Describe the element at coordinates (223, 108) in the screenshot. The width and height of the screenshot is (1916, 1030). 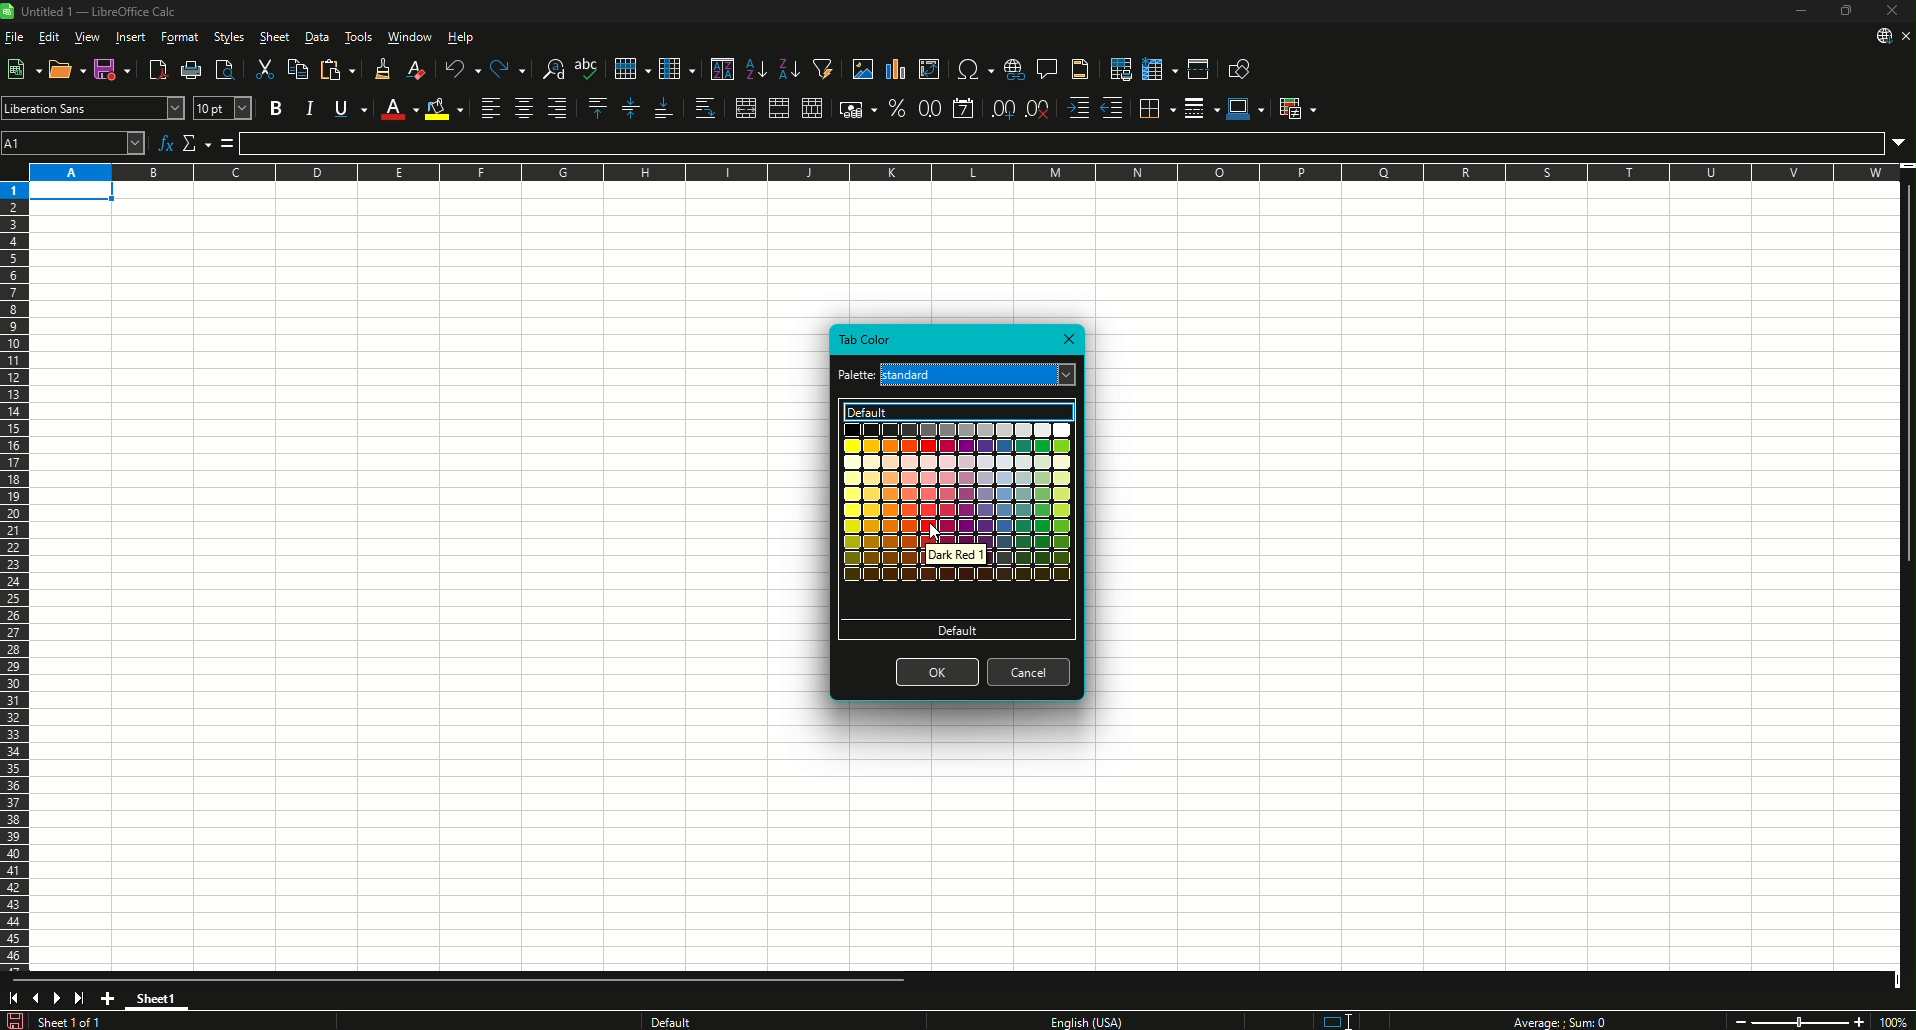
I see `Font Size` at that location.